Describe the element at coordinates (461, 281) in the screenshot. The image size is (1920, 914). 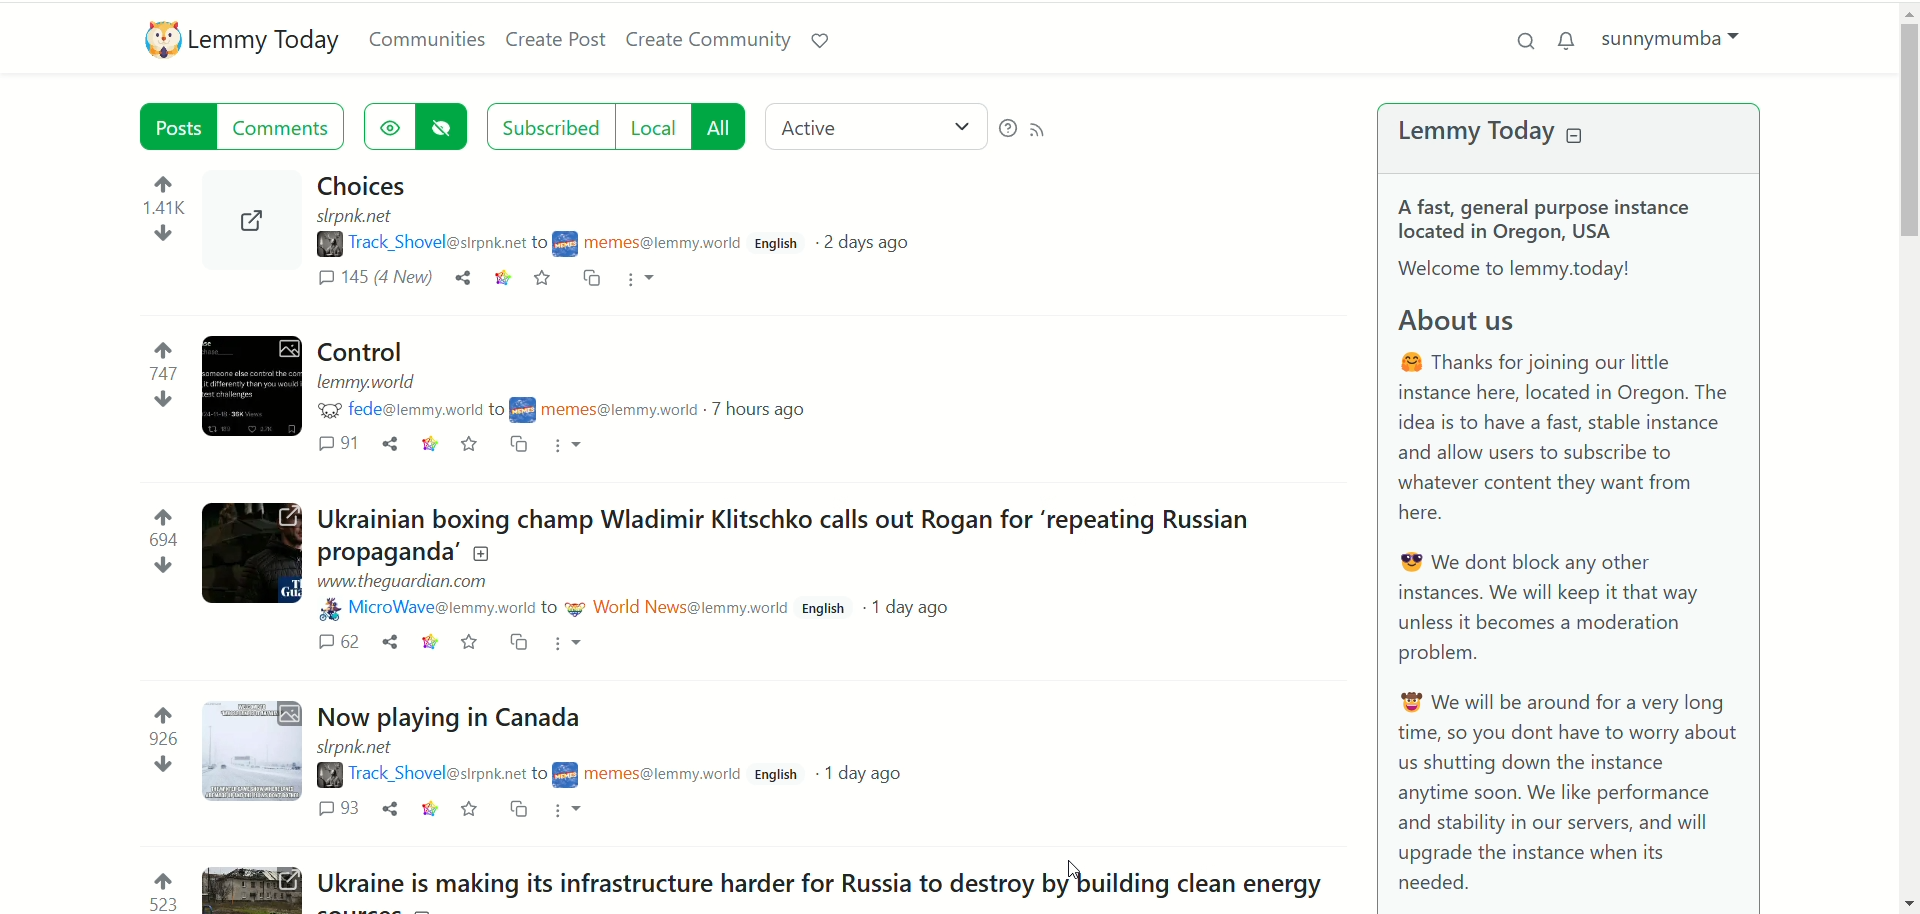
I see `share` at that location.